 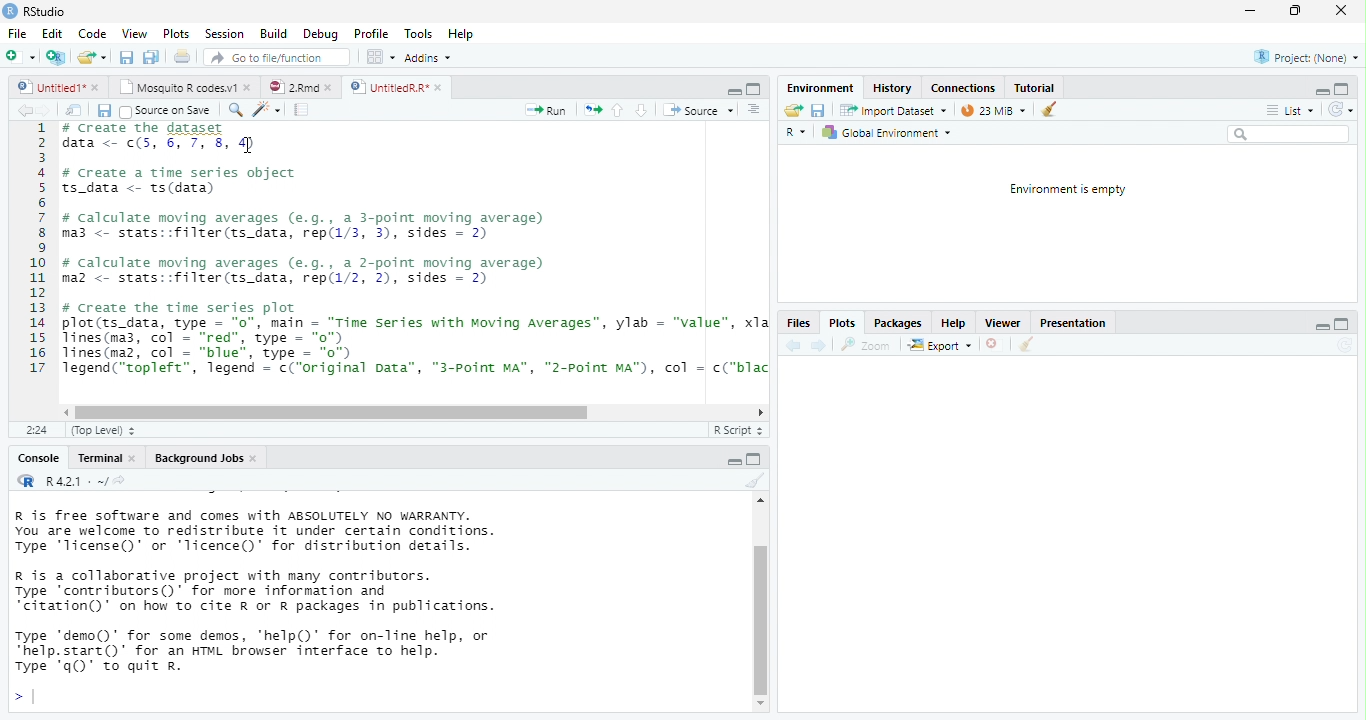 What do you see at coordinates (1319, 93) in the screenshot?
I see `minimize` at bounding box center [1319, 93].